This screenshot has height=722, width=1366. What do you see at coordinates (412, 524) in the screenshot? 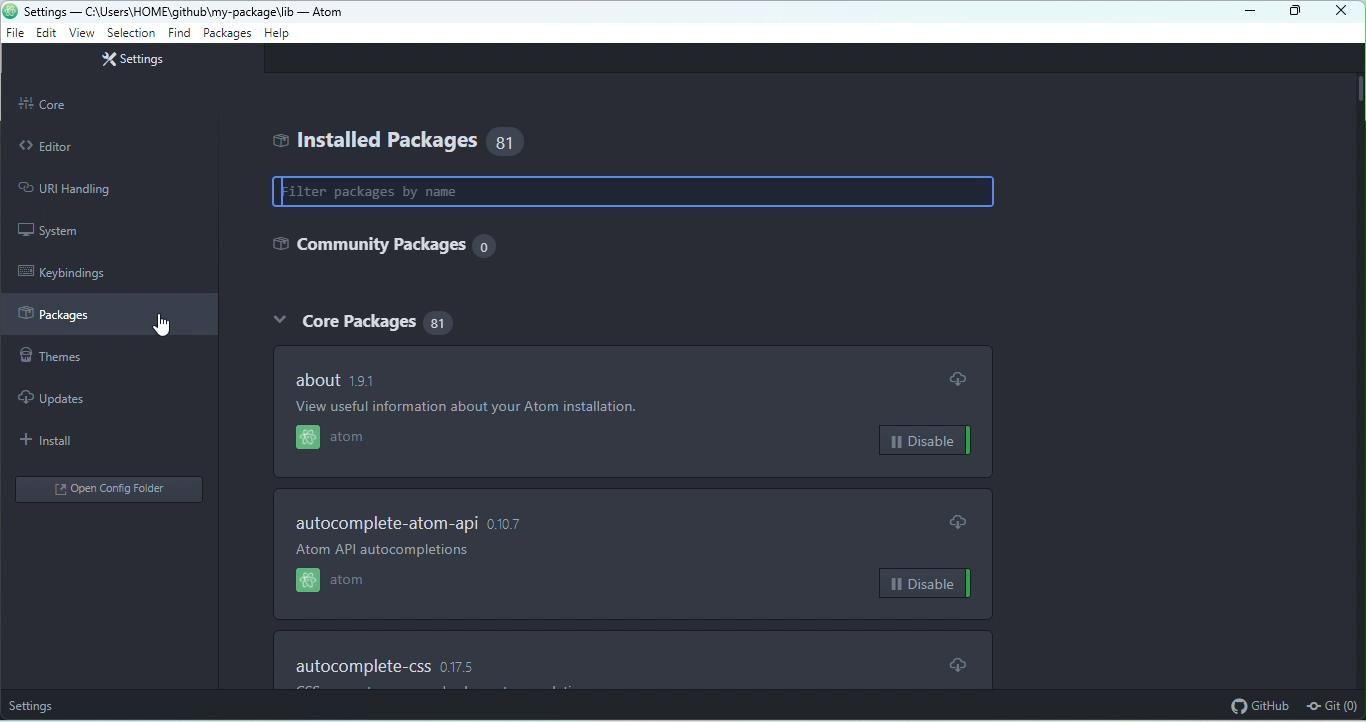
I see `autocomplele-atom-api 0.10.7` at bounding box center [412, 524].